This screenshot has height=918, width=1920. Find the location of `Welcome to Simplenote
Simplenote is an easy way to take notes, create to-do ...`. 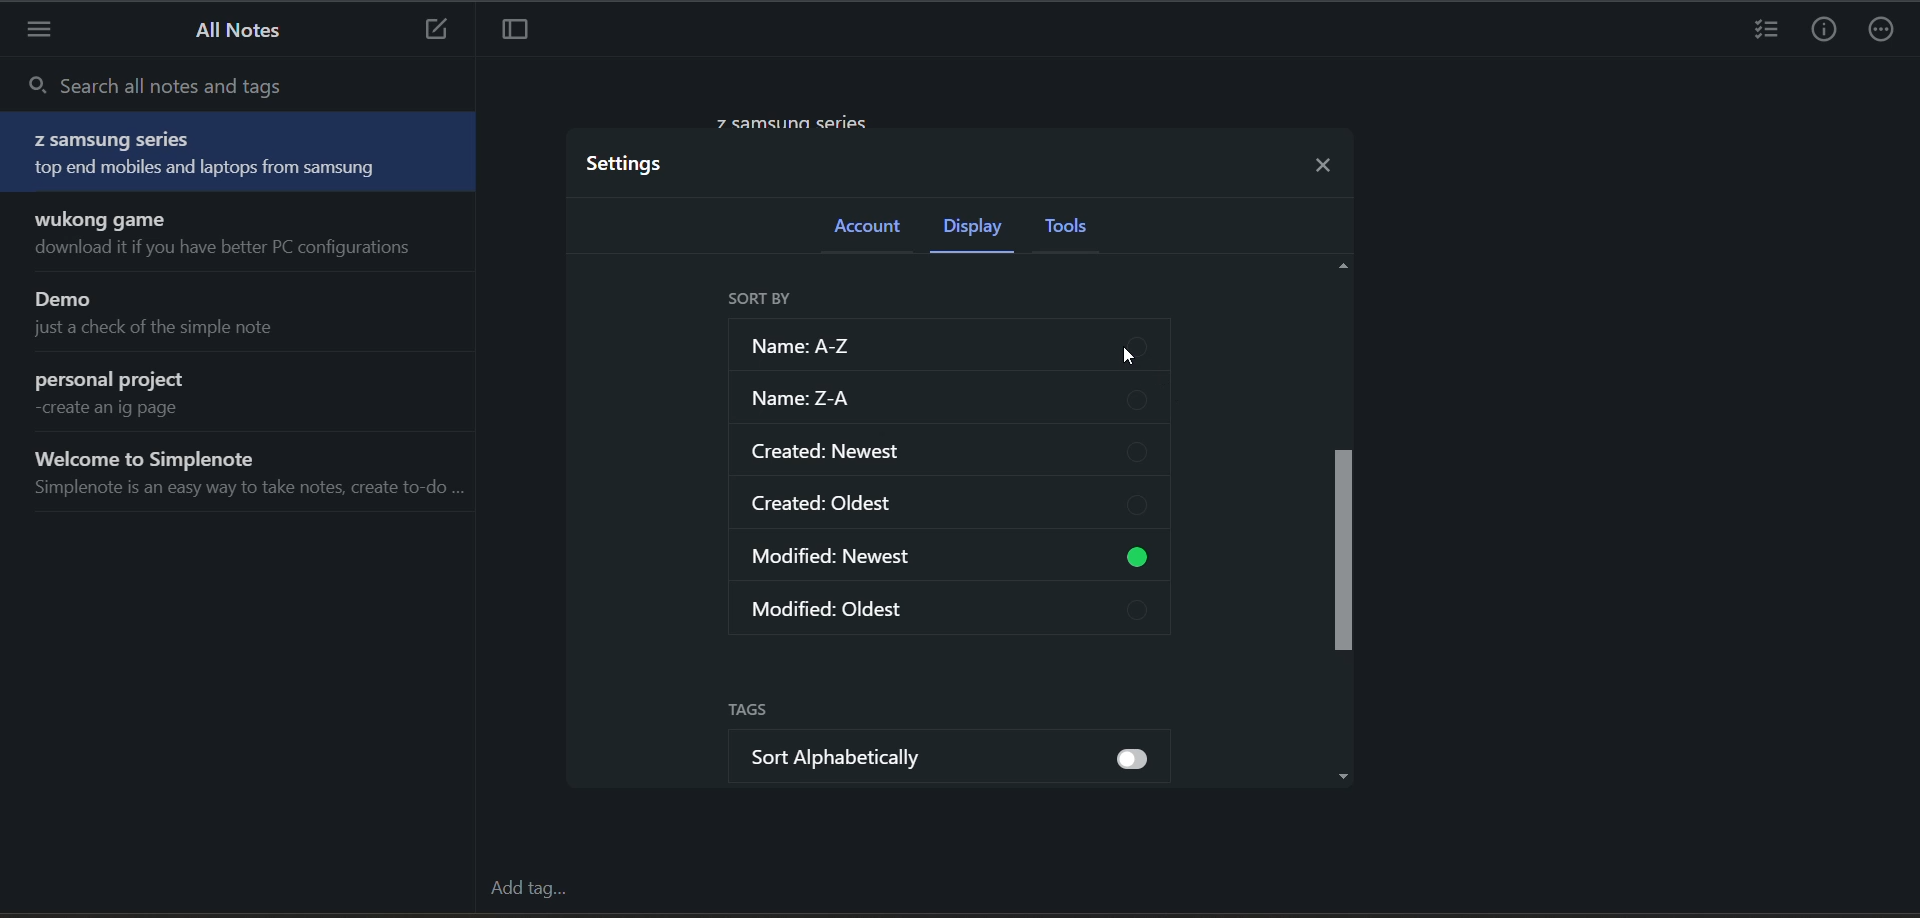

Welcome to Simplenote
Simplenote is an easy way to take notes, create to-do ... is located at coordinates (245, 477).